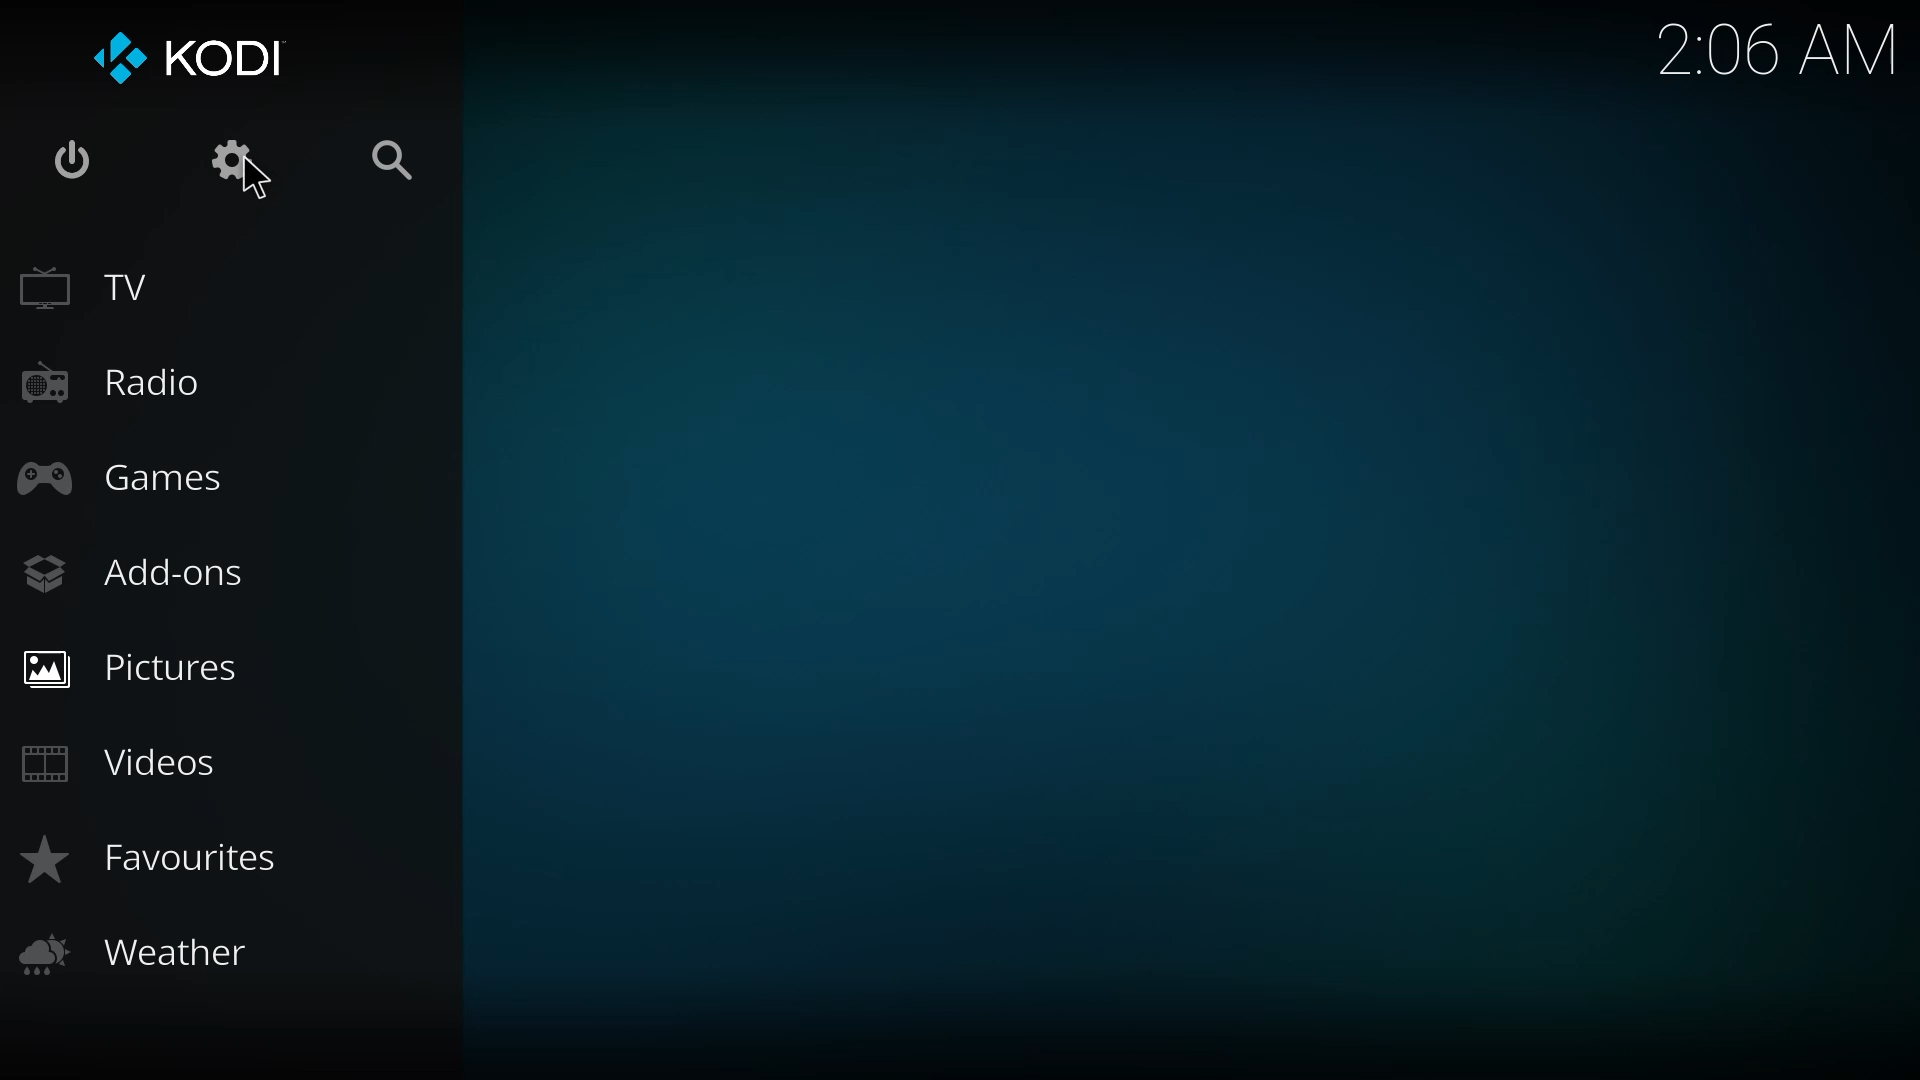 The image size is (1920, 1080). What do you see at coordinates (140, 572) in the screenshot?
I see `add-ons` at bounding box center [140, 572].